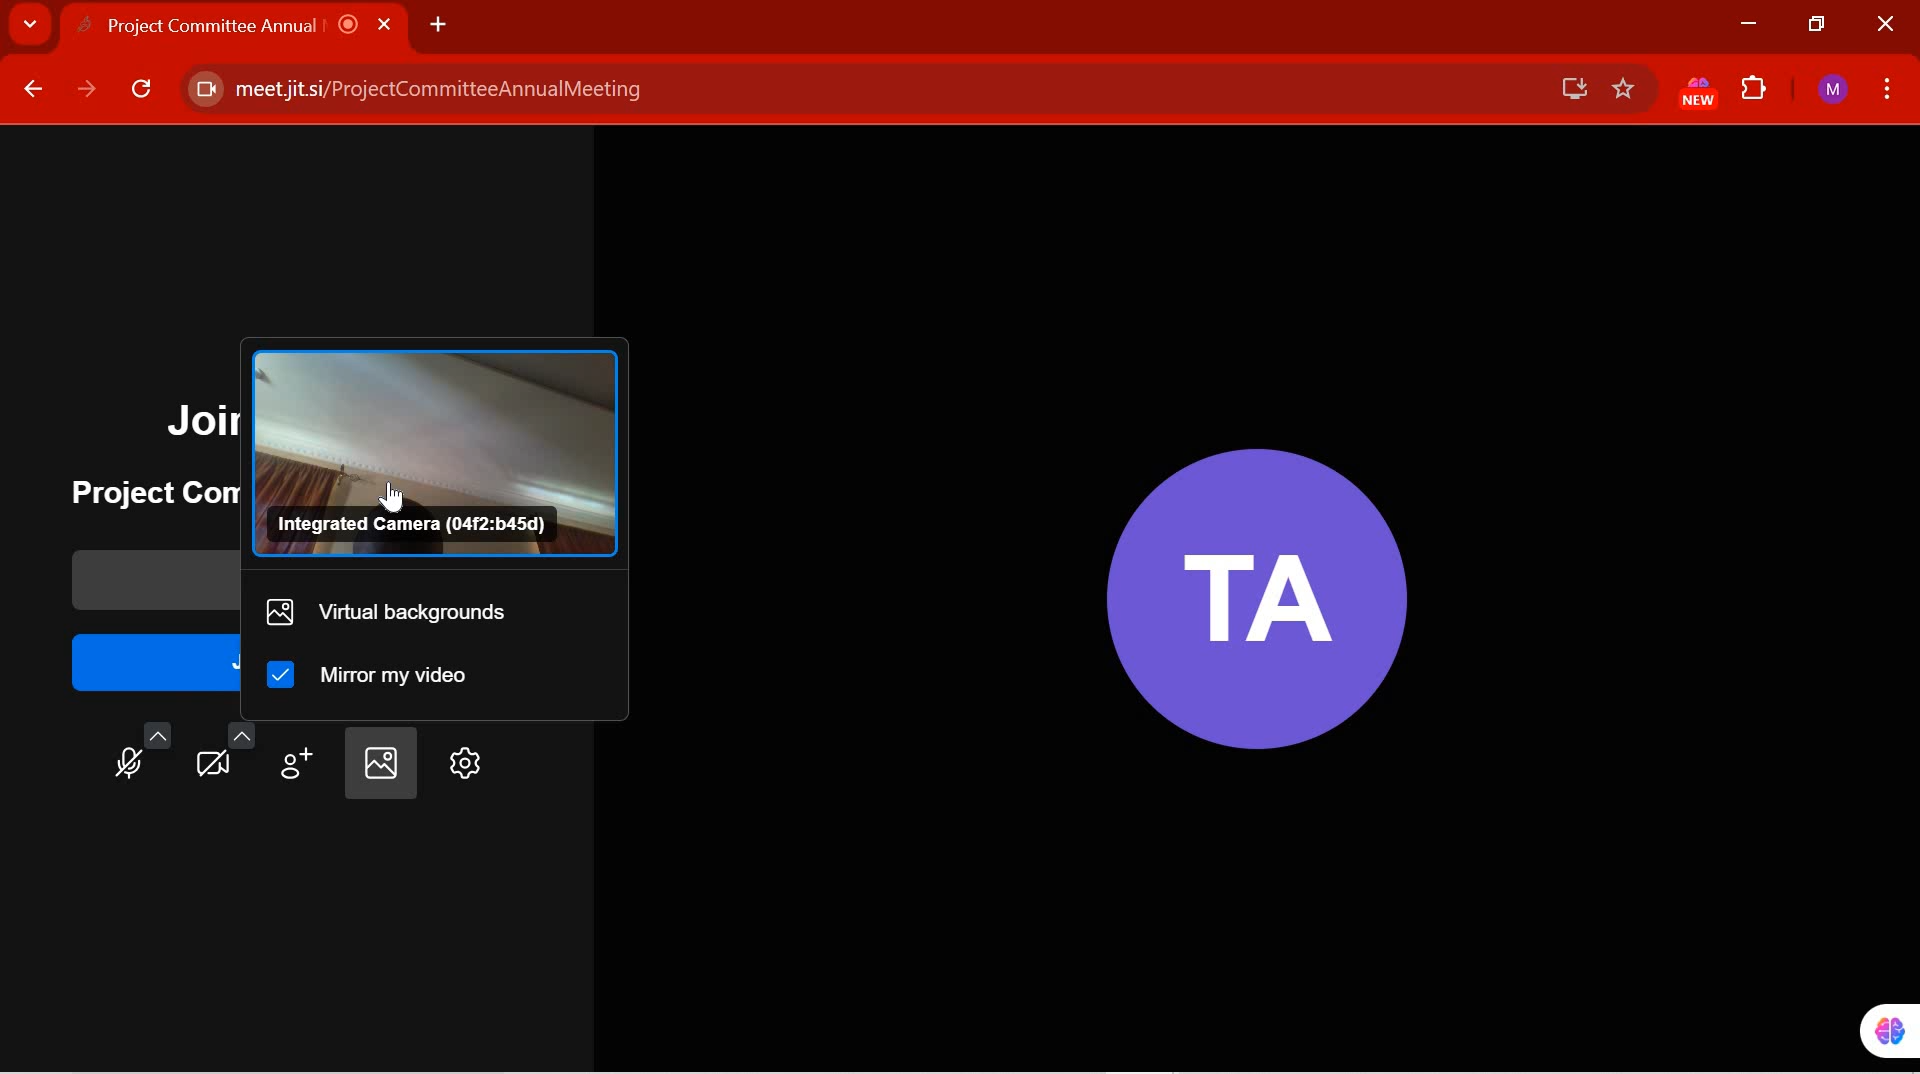  What do you see at coordinates (226, 750) in the screenshot?
I see `video settings` at bounding box center [226, 750].